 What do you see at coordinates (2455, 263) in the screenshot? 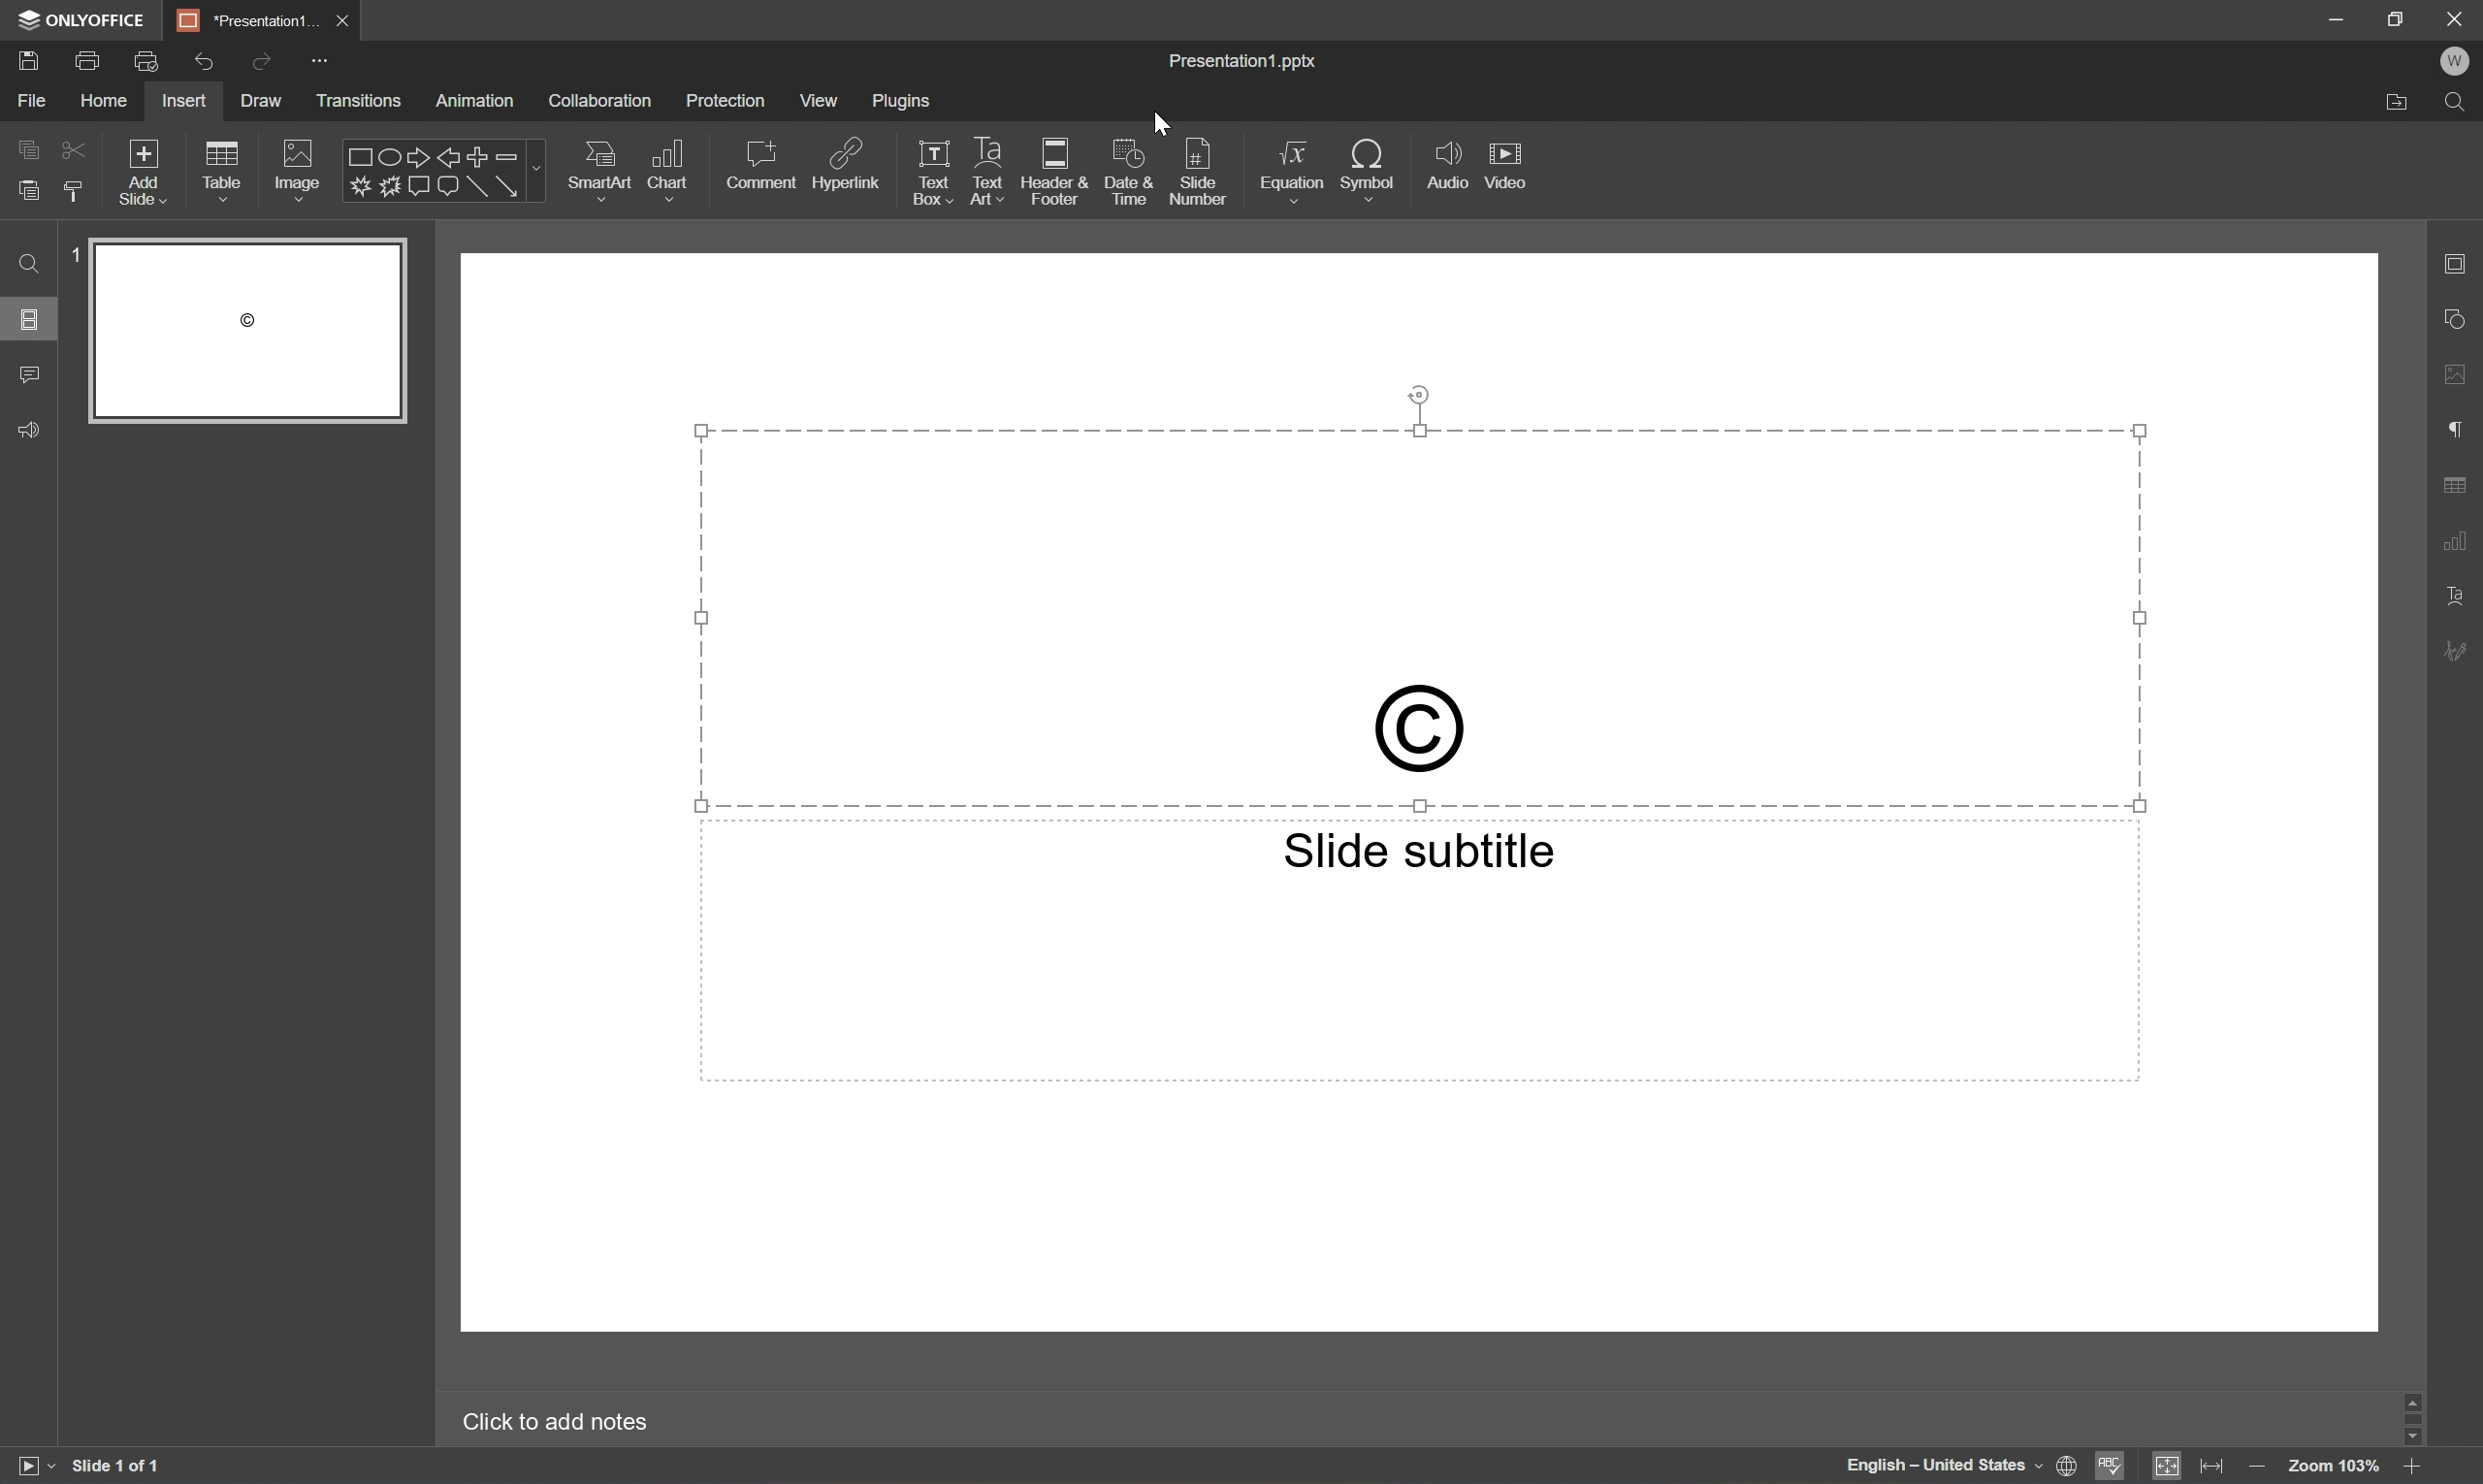
I see `Slide settings` at bounding box center [2455, 263].